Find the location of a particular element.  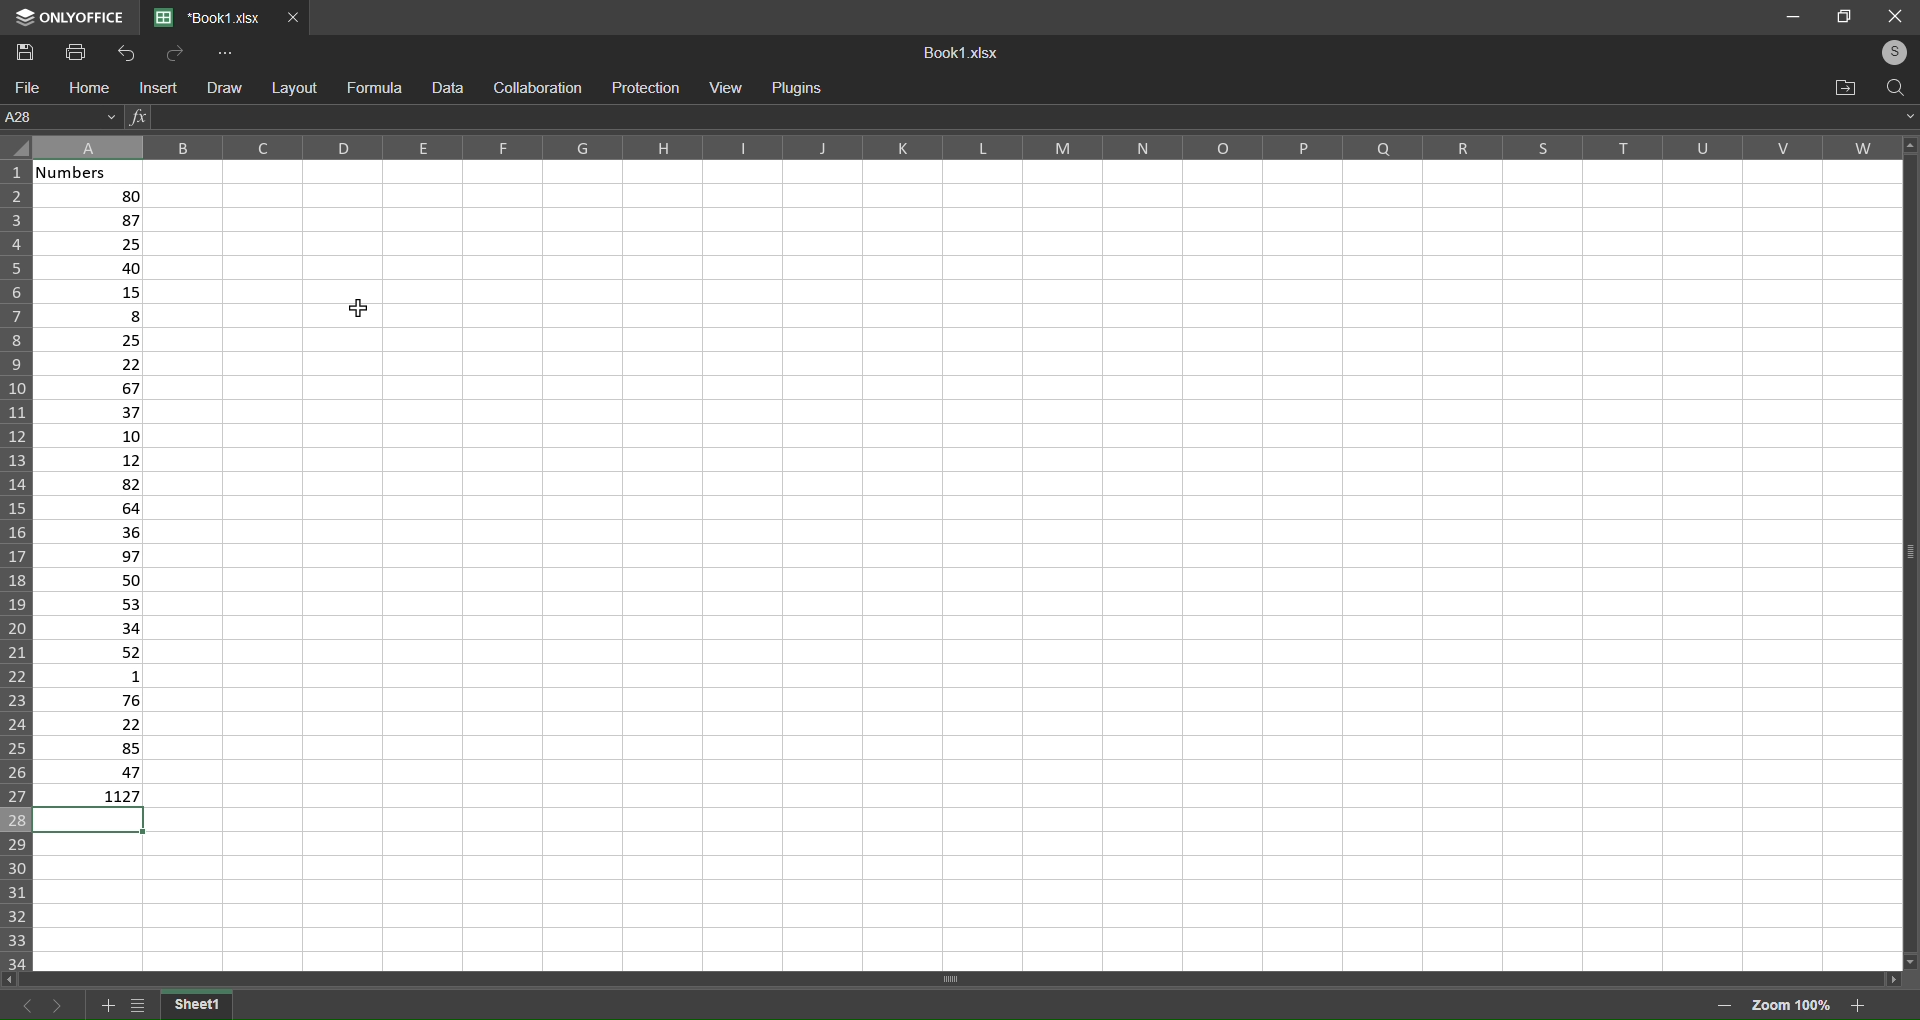

More is located at coordinates (229, 54).